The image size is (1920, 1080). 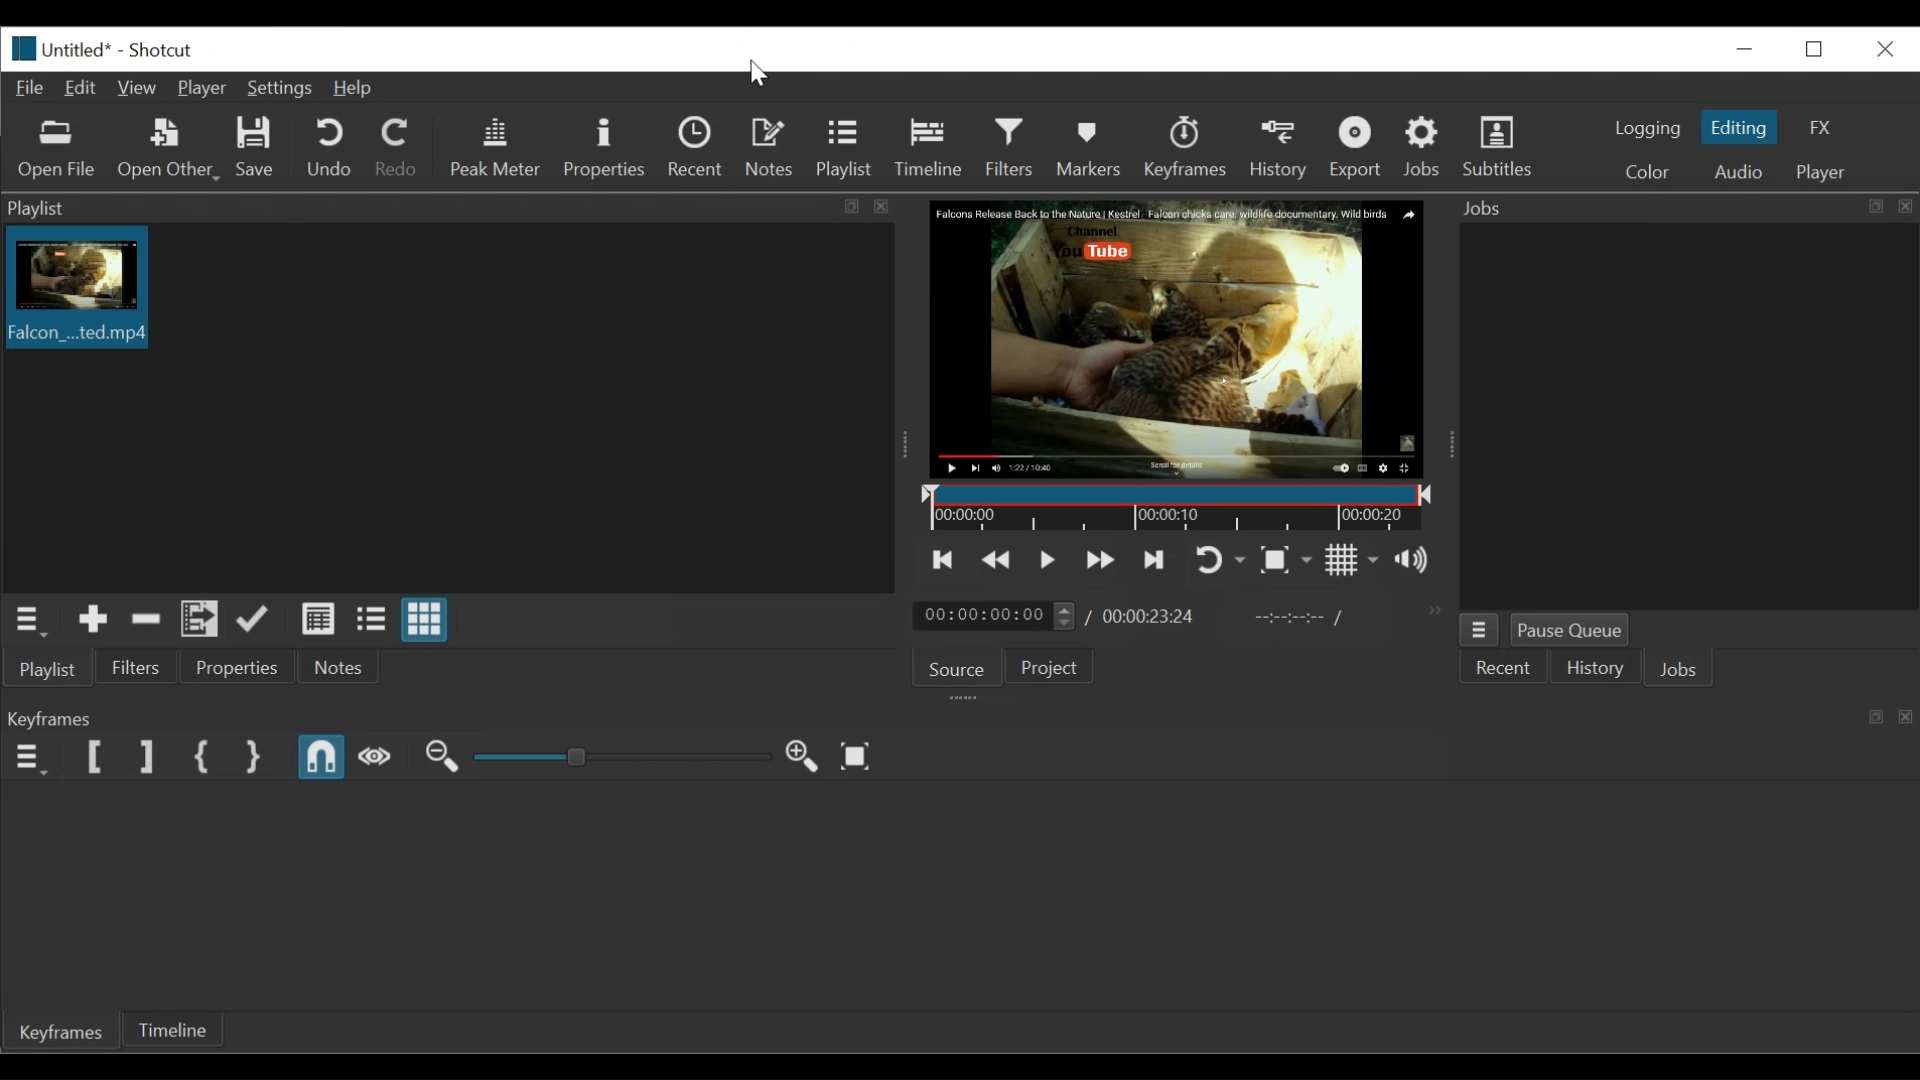 I want to click on Adjust Zoom slider keyframe , so click(x=622, y=759).